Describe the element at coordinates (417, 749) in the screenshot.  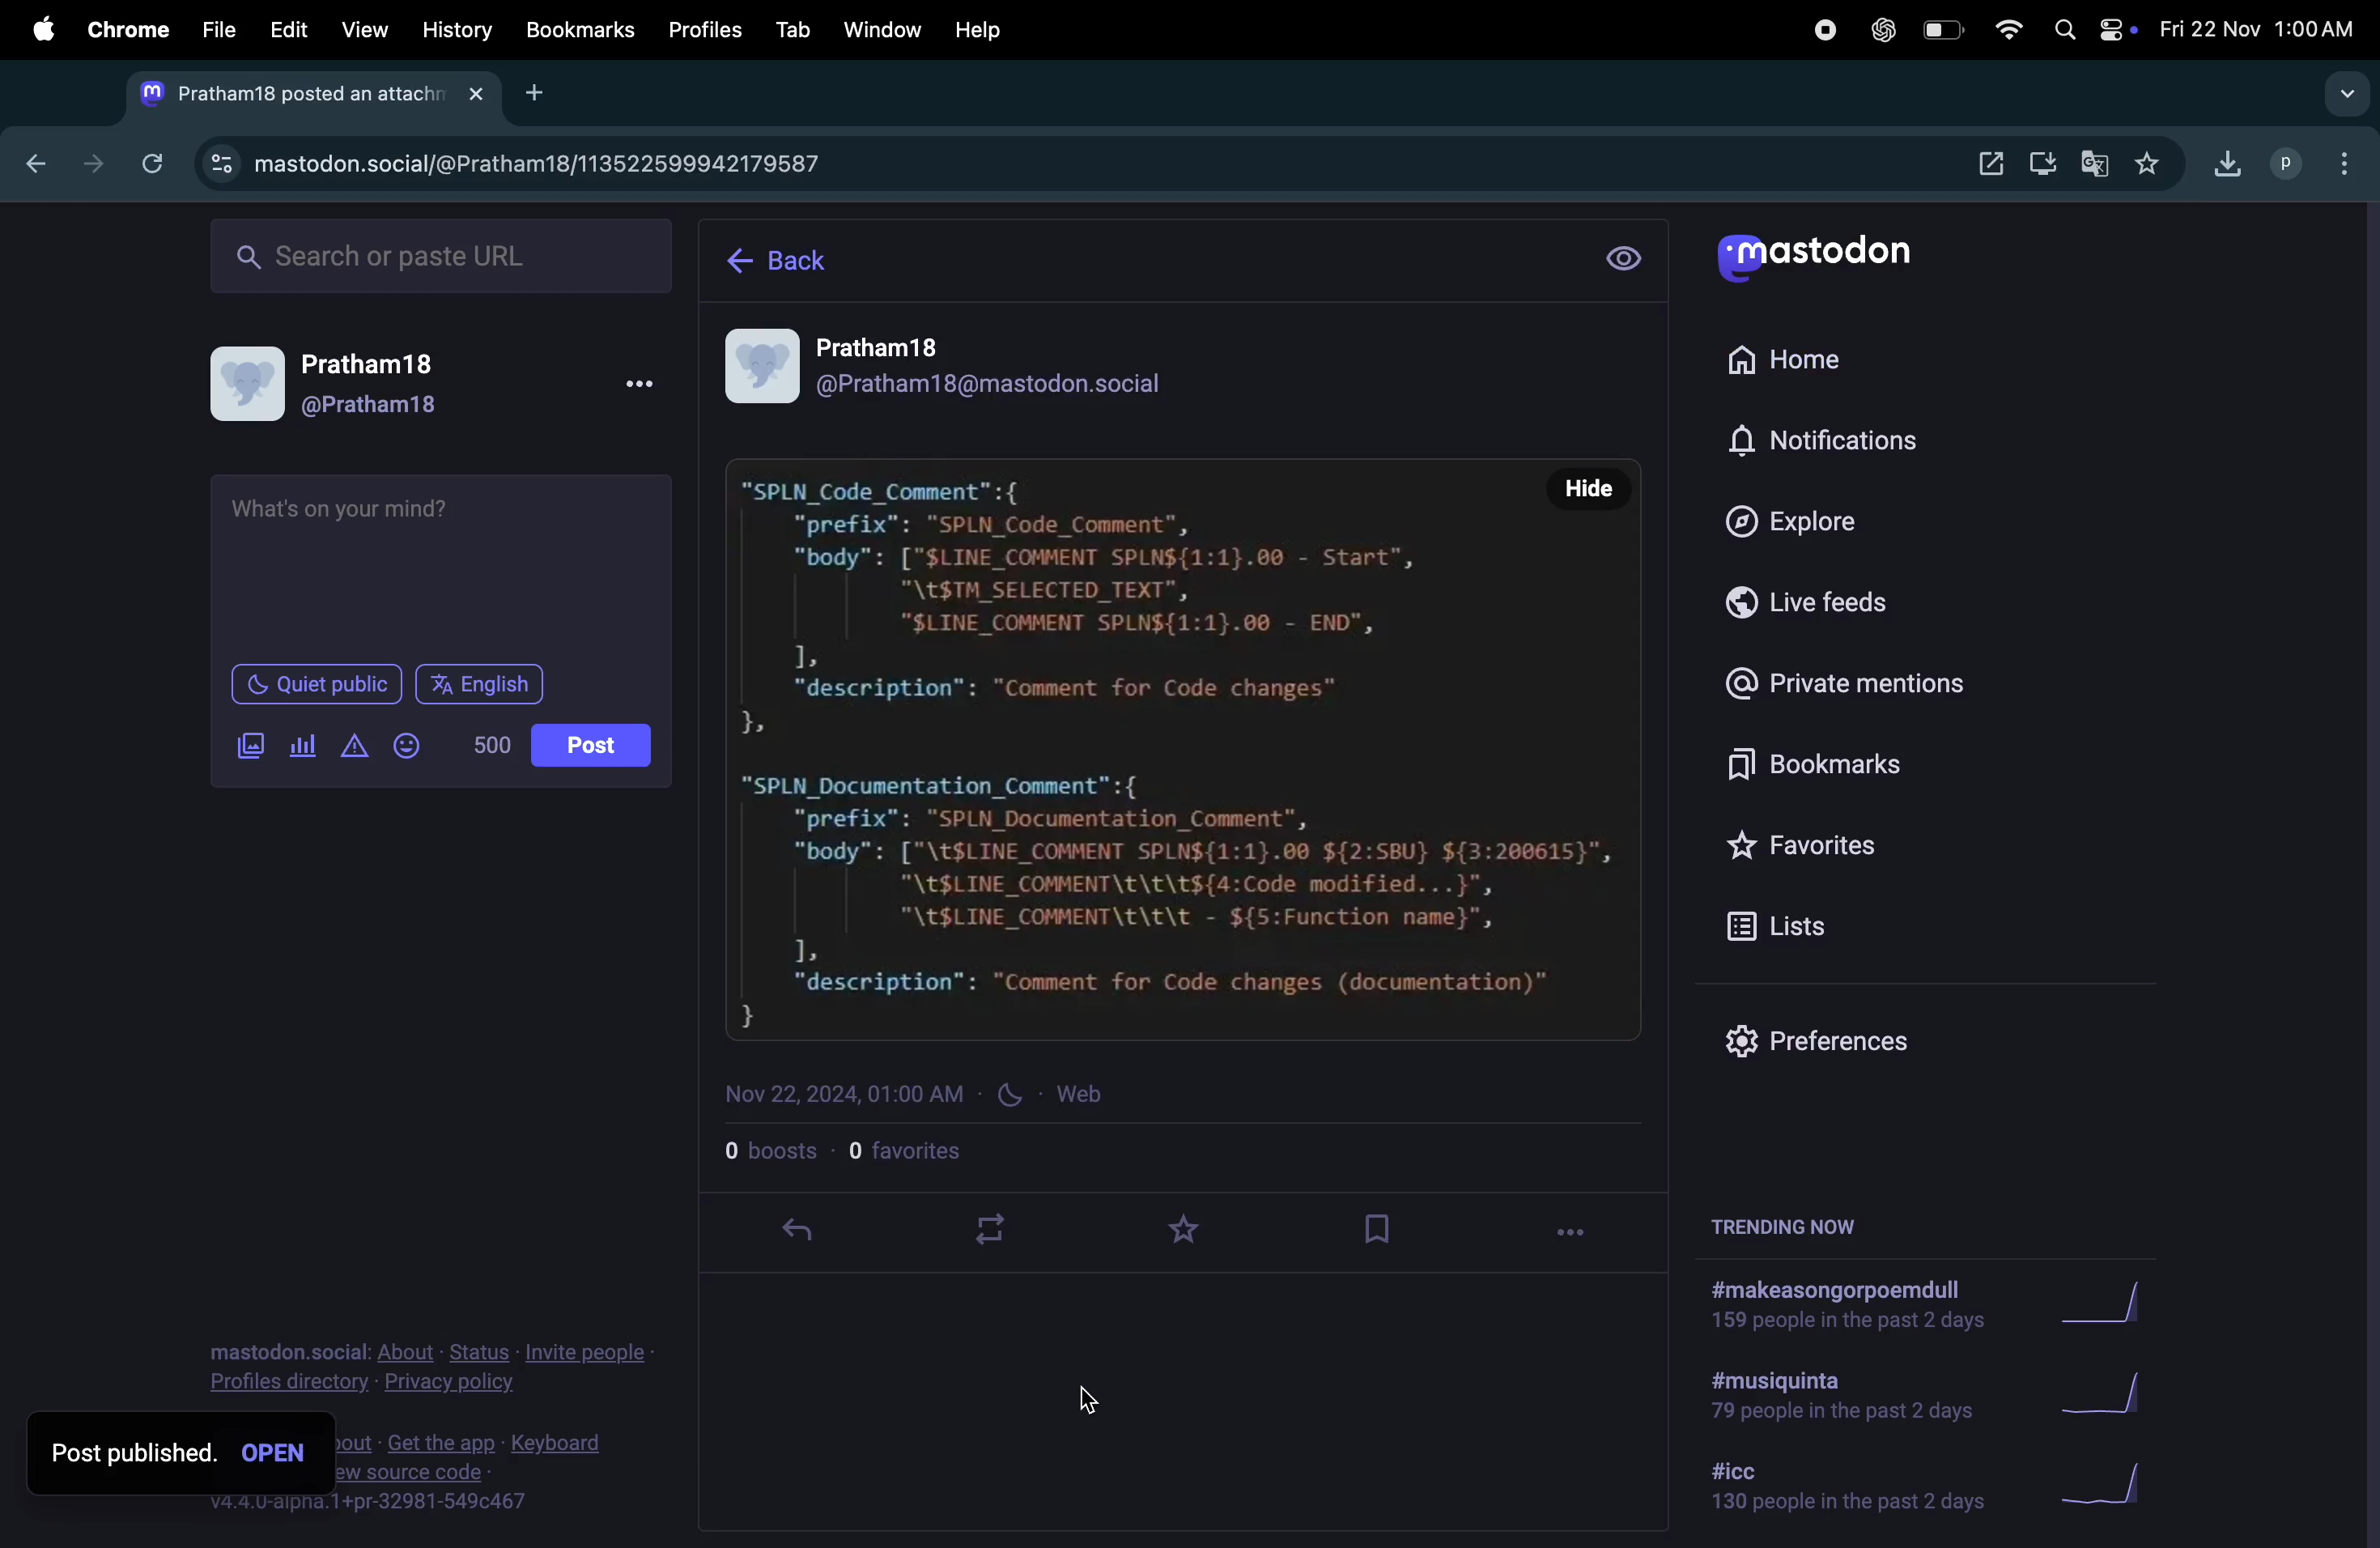
I see `emojis` at that location.